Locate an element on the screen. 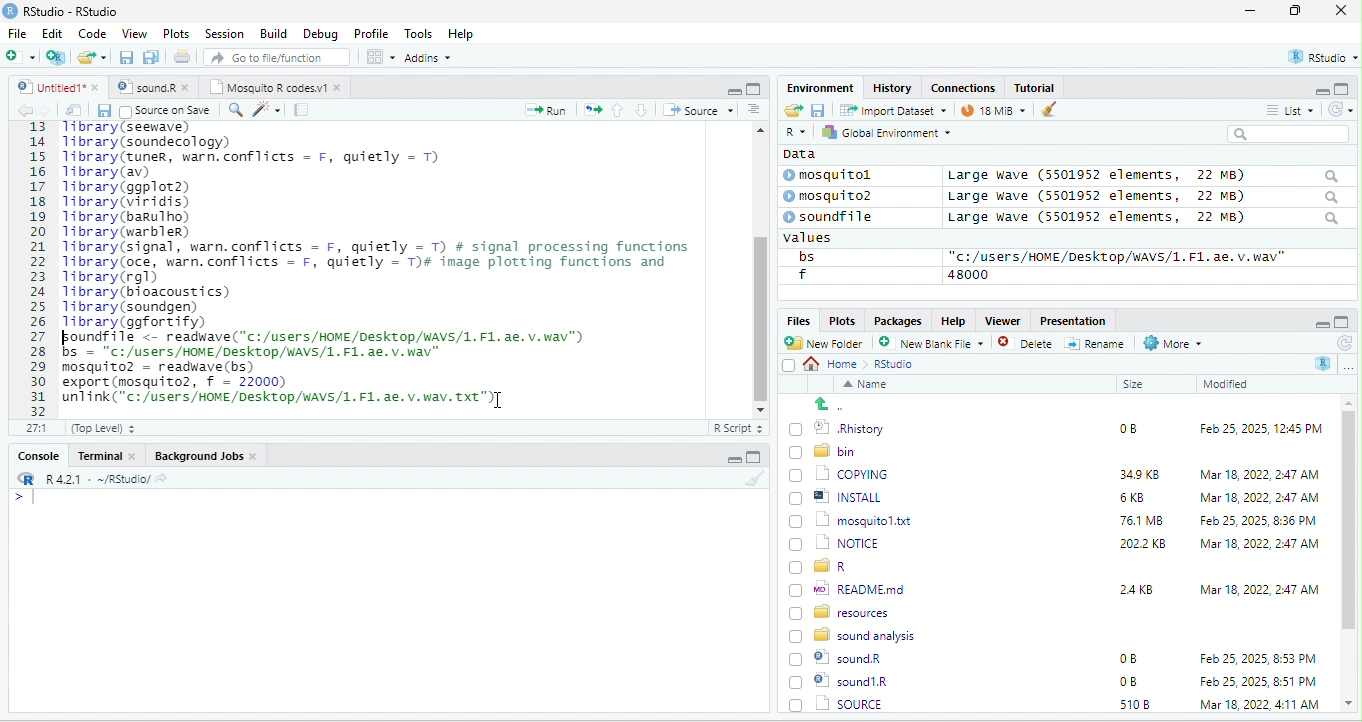 This screenshot has width=1362, height=722. brush is located at coordinates (1044, 111).